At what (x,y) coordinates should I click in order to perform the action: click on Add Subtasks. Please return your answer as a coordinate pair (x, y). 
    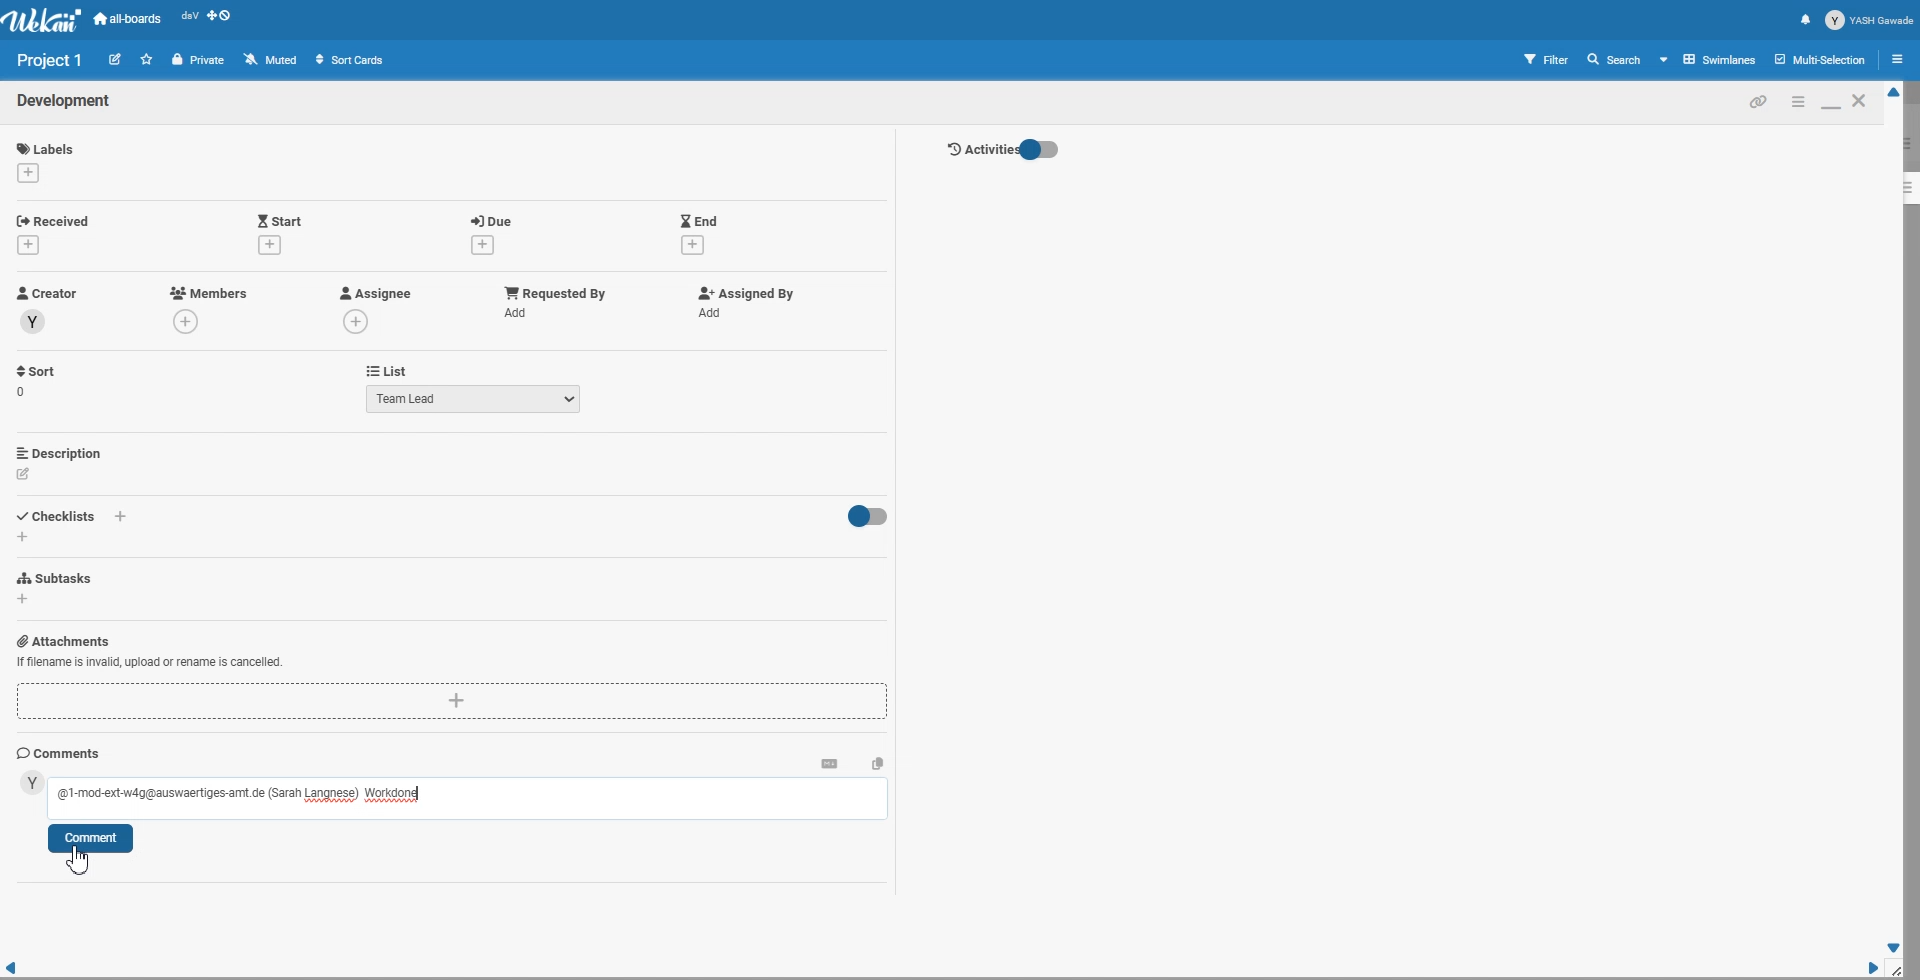
    Looking at the image, I should click on (58, 578).